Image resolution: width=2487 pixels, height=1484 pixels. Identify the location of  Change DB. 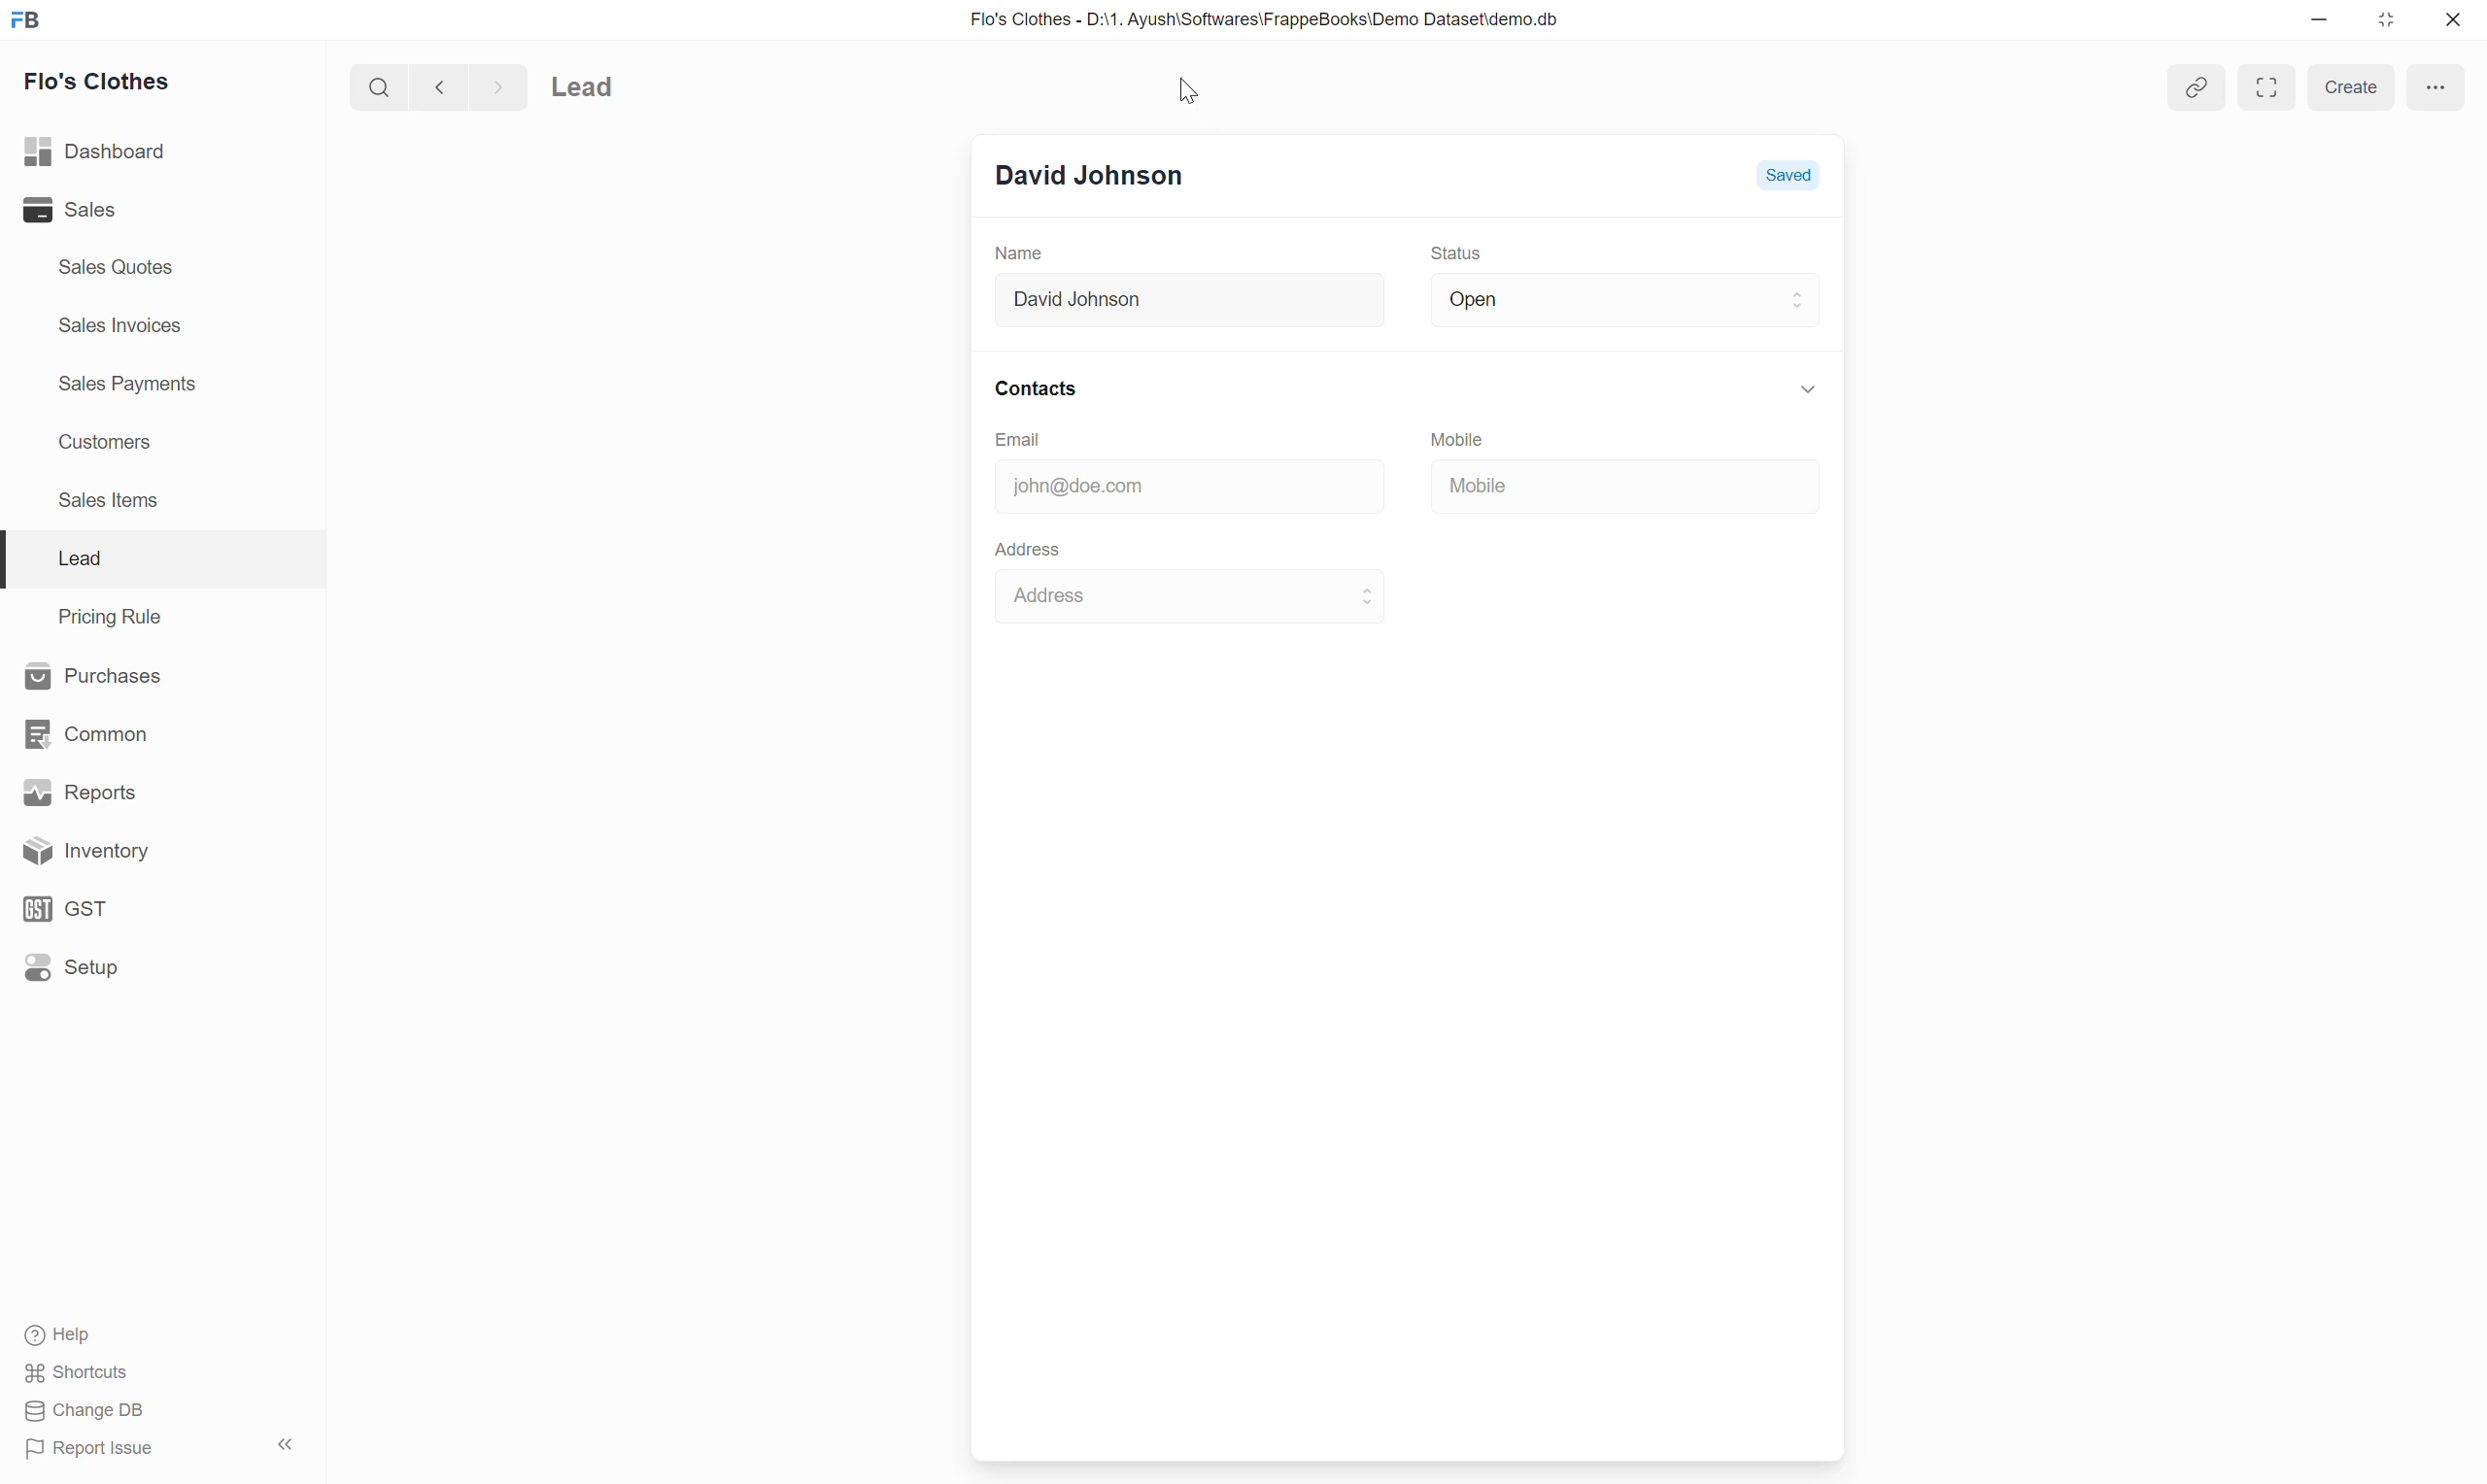
(81, 1413).